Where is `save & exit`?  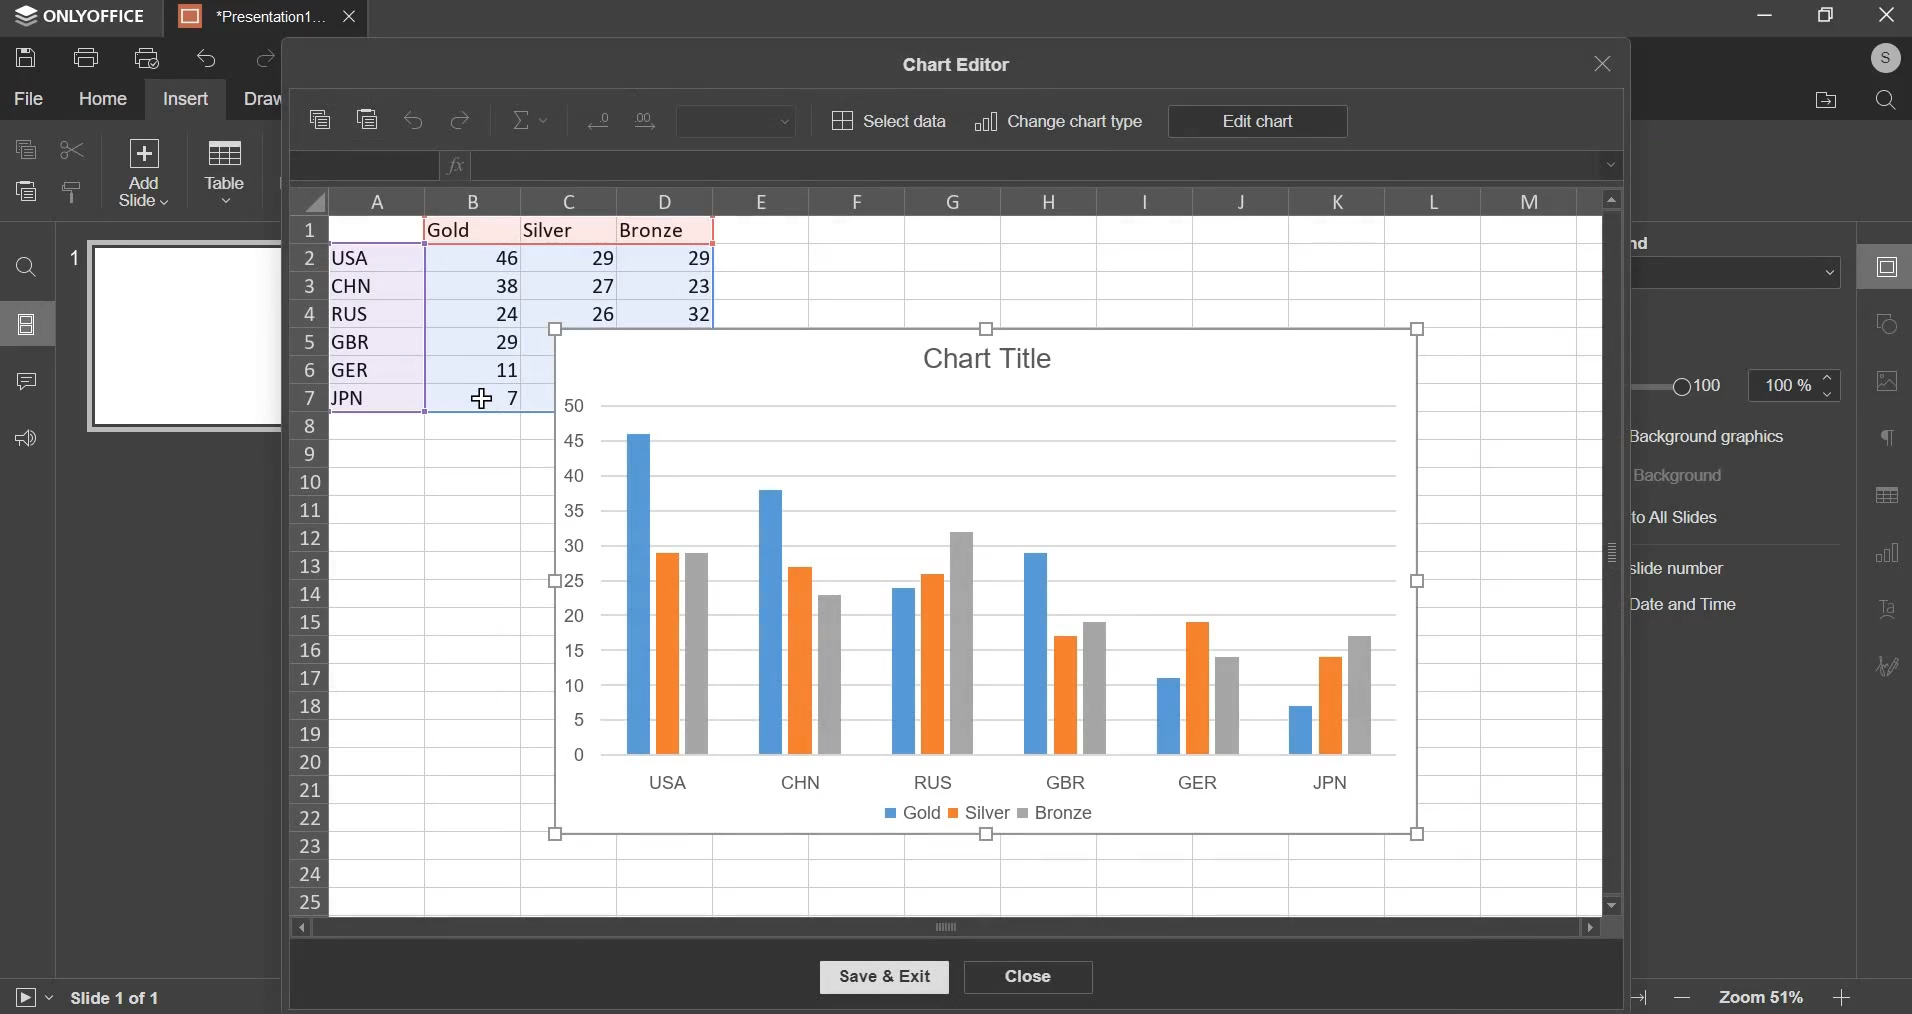
save & exit is located at coordinates (883, 976).